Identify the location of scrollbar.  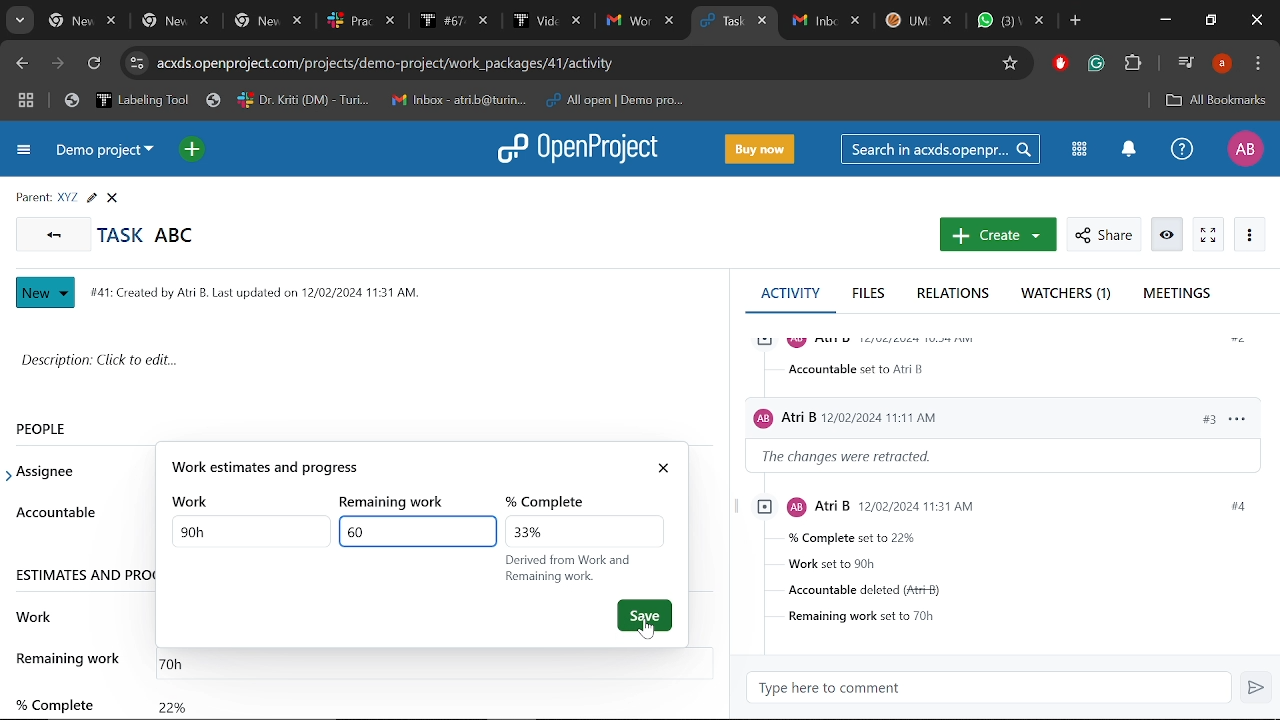
(725, 436).